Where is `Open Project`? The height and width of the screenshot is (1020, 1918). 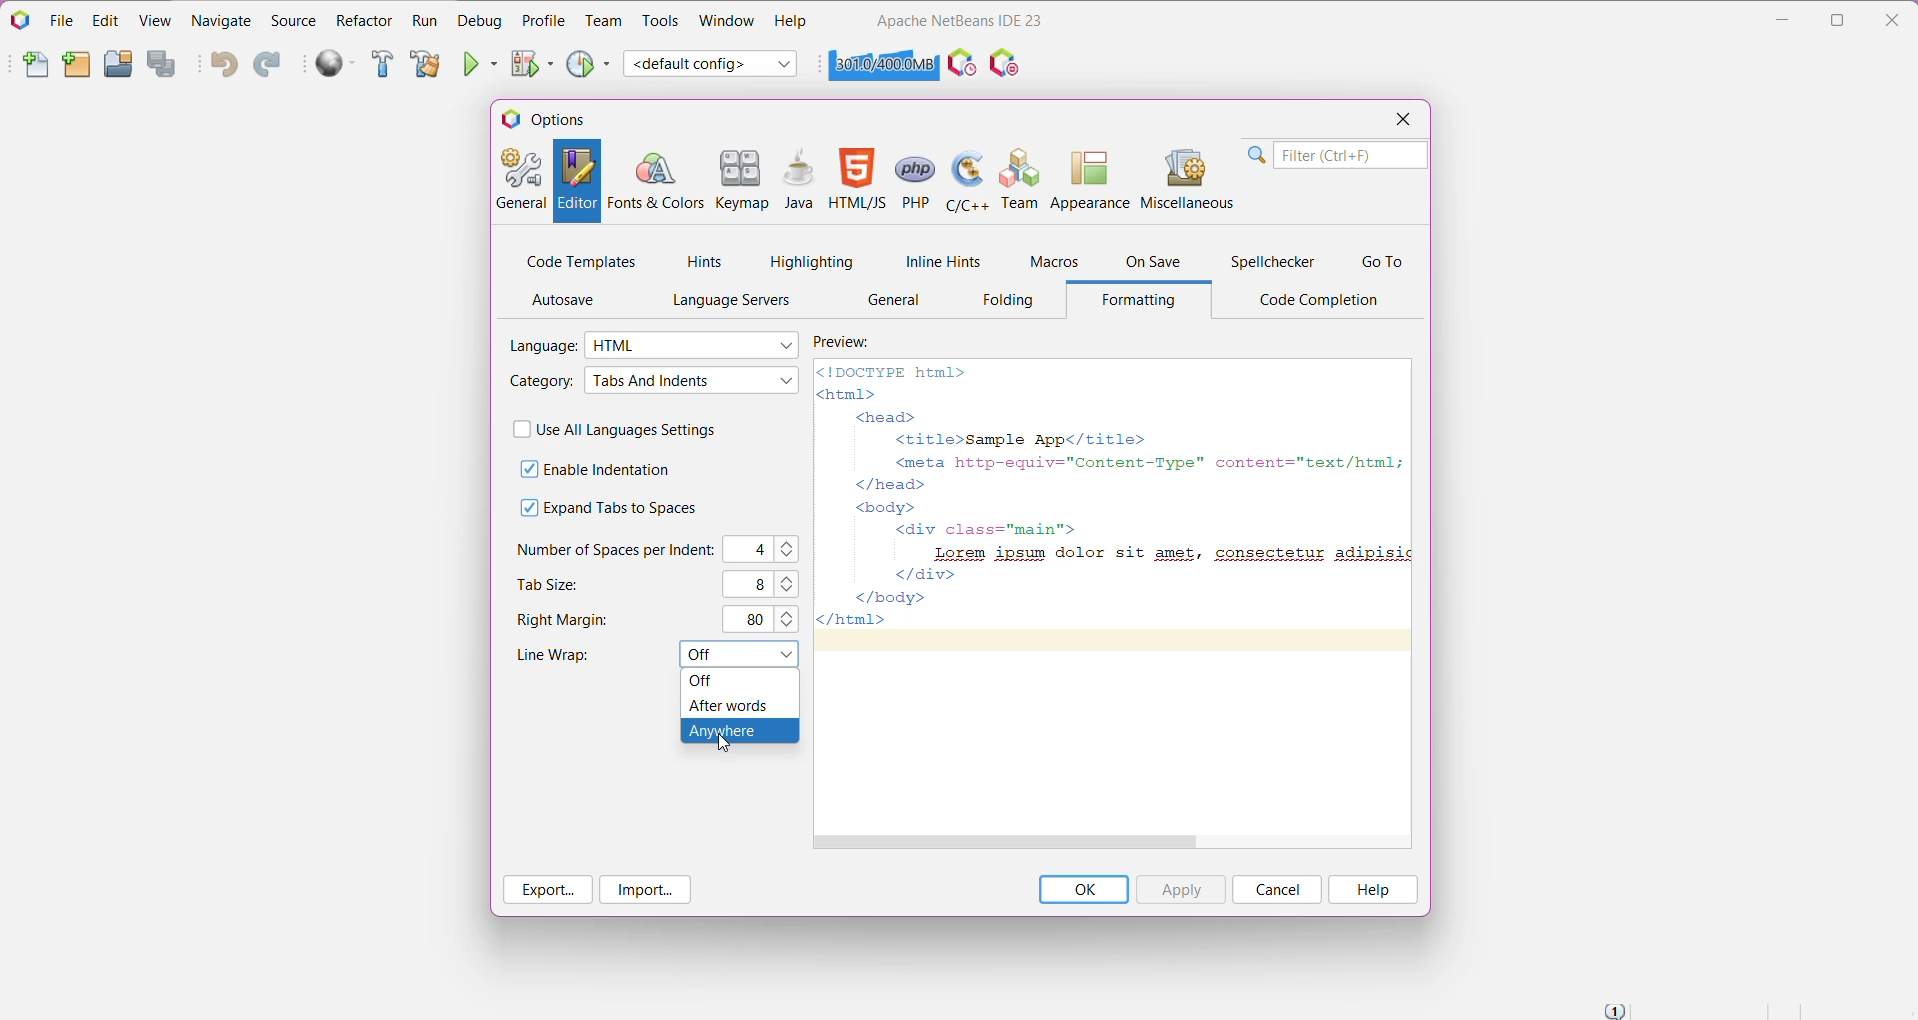 Open Project is located at coordinates (117, 64).